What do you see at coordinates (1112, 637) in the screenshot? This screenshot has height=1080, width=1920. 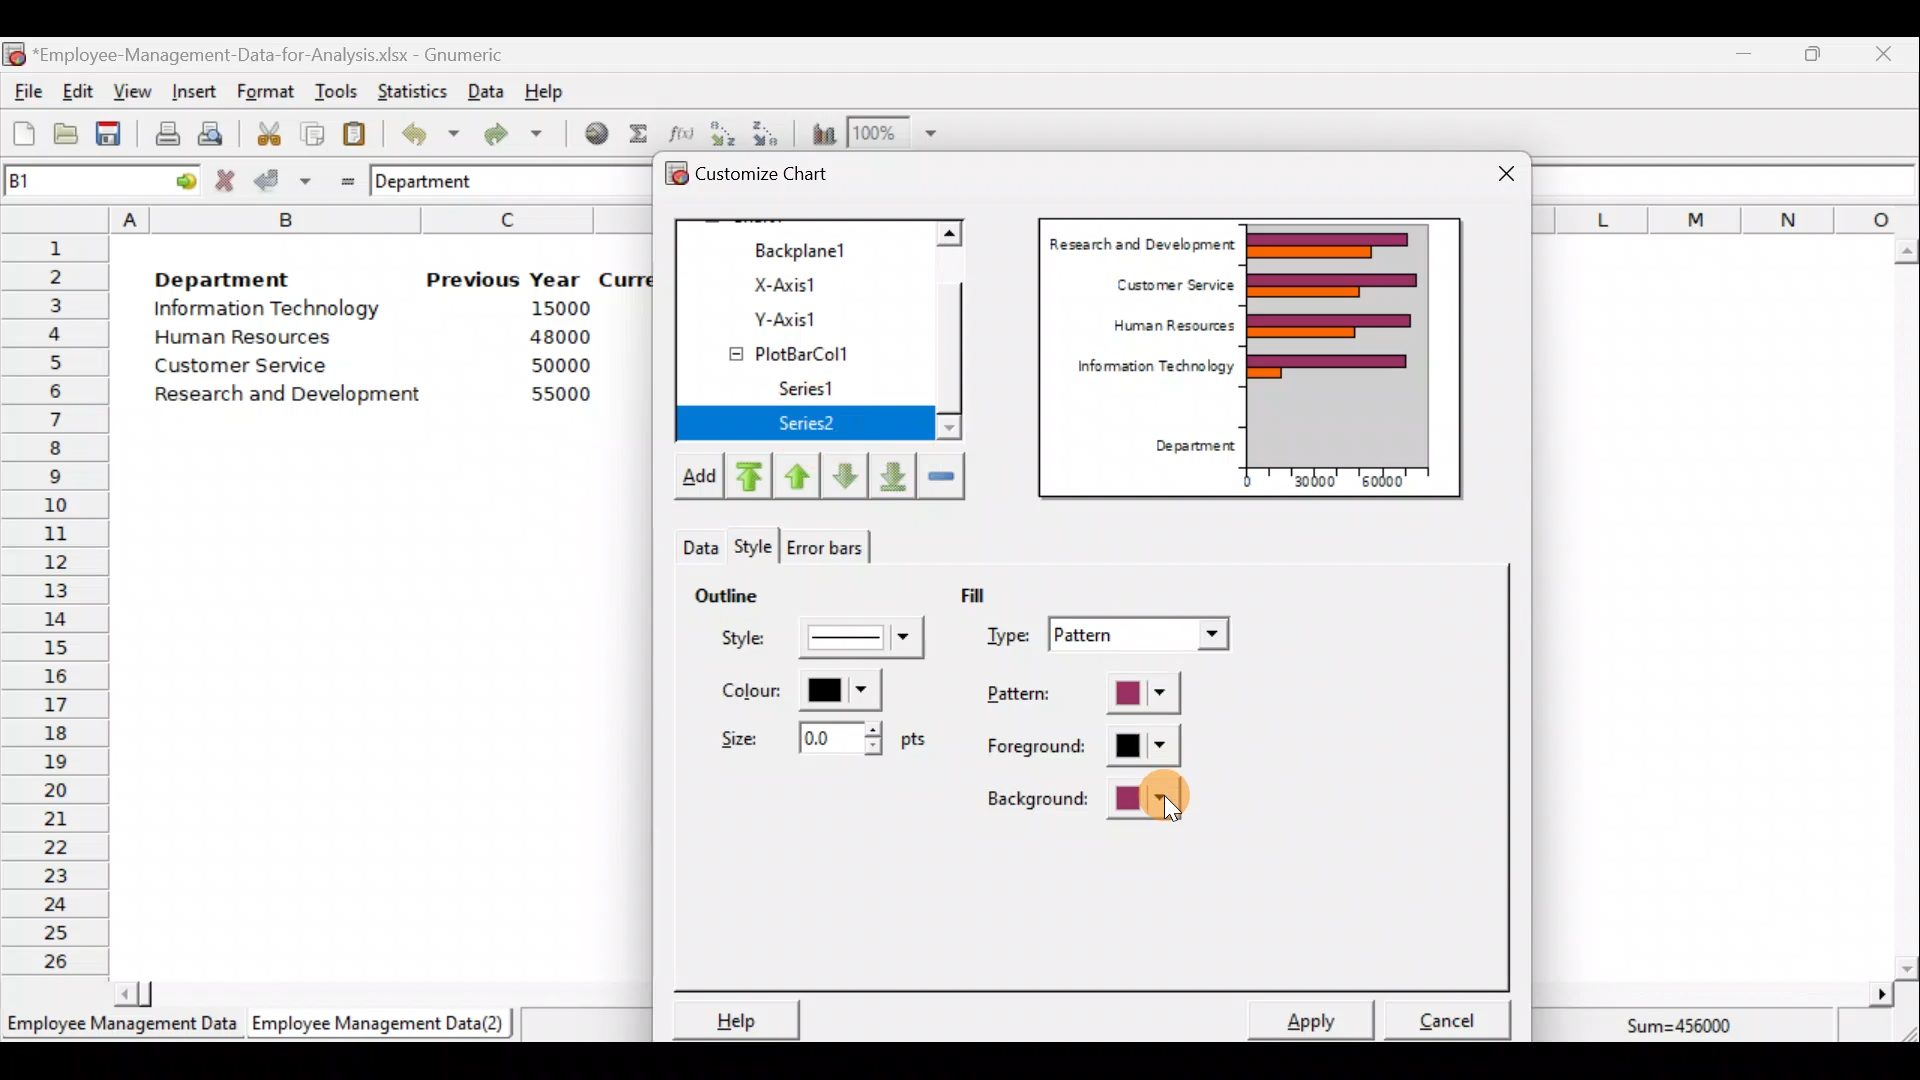 I see `Type` at bounding box center [1112, 637].